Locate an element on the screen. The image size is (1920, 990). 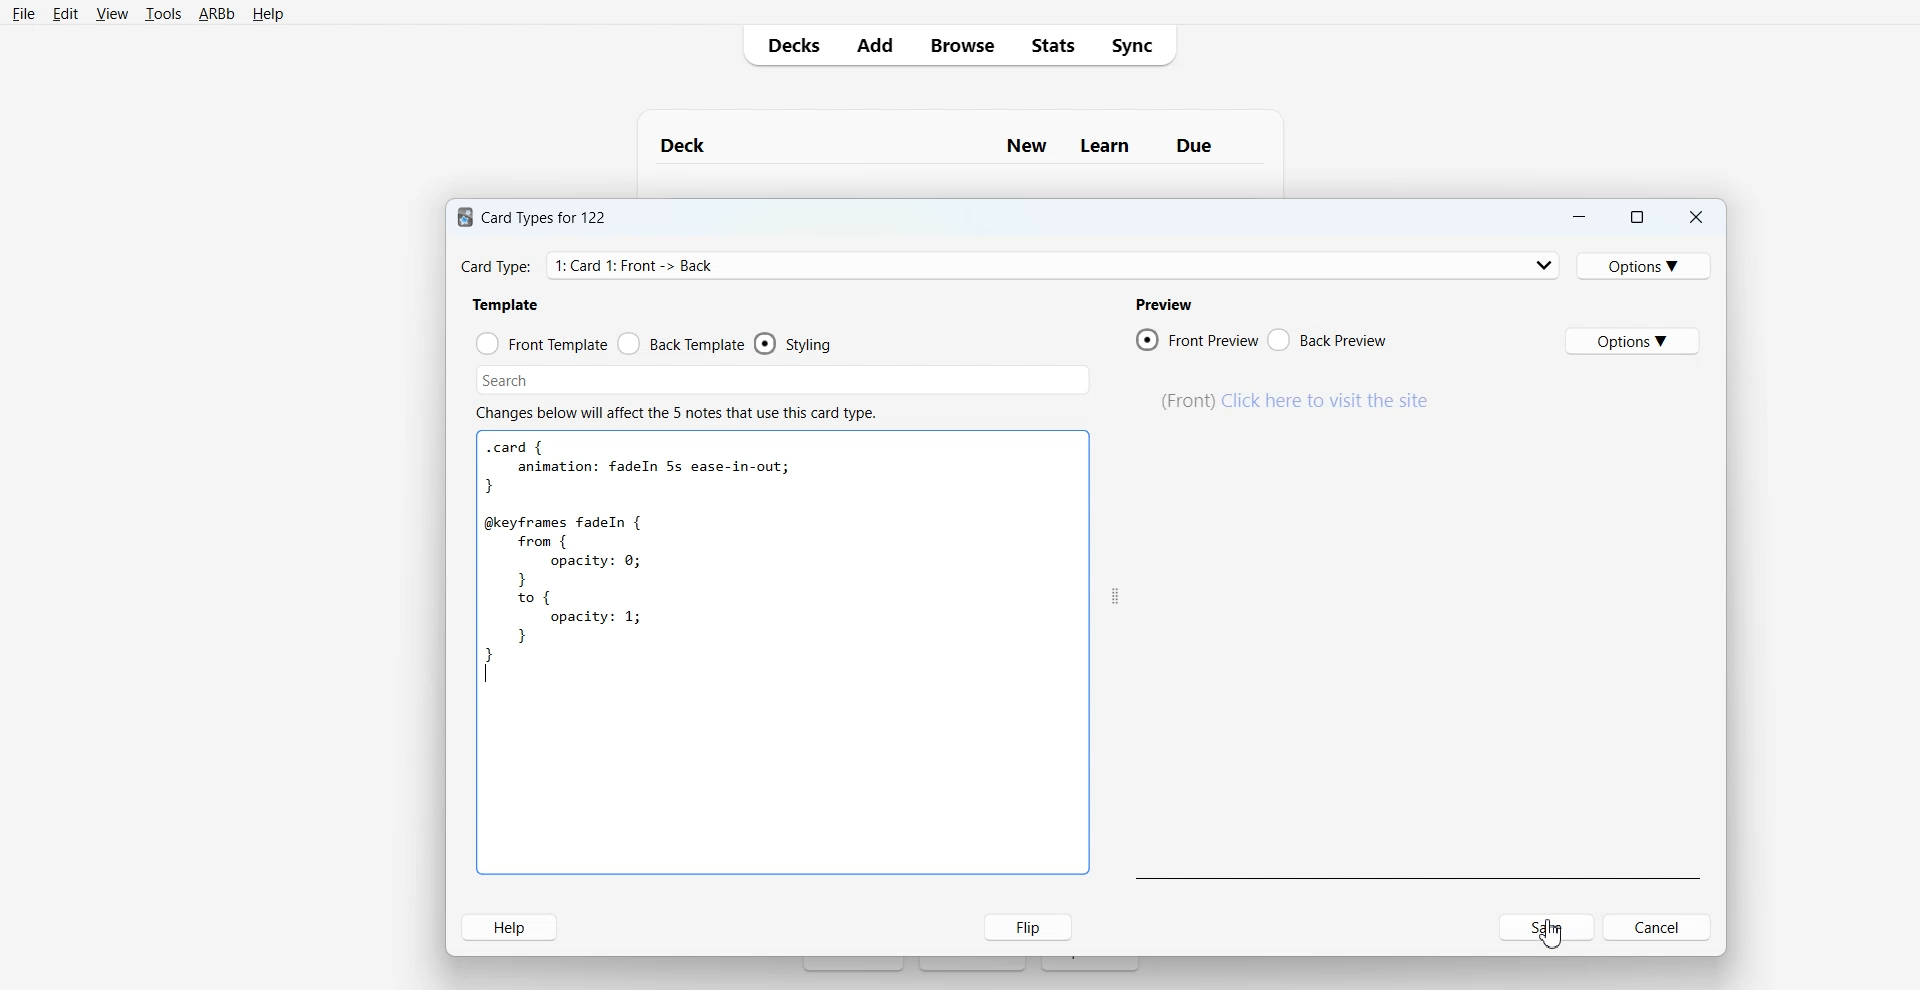
text 2 is located at coordinates (511, 305).